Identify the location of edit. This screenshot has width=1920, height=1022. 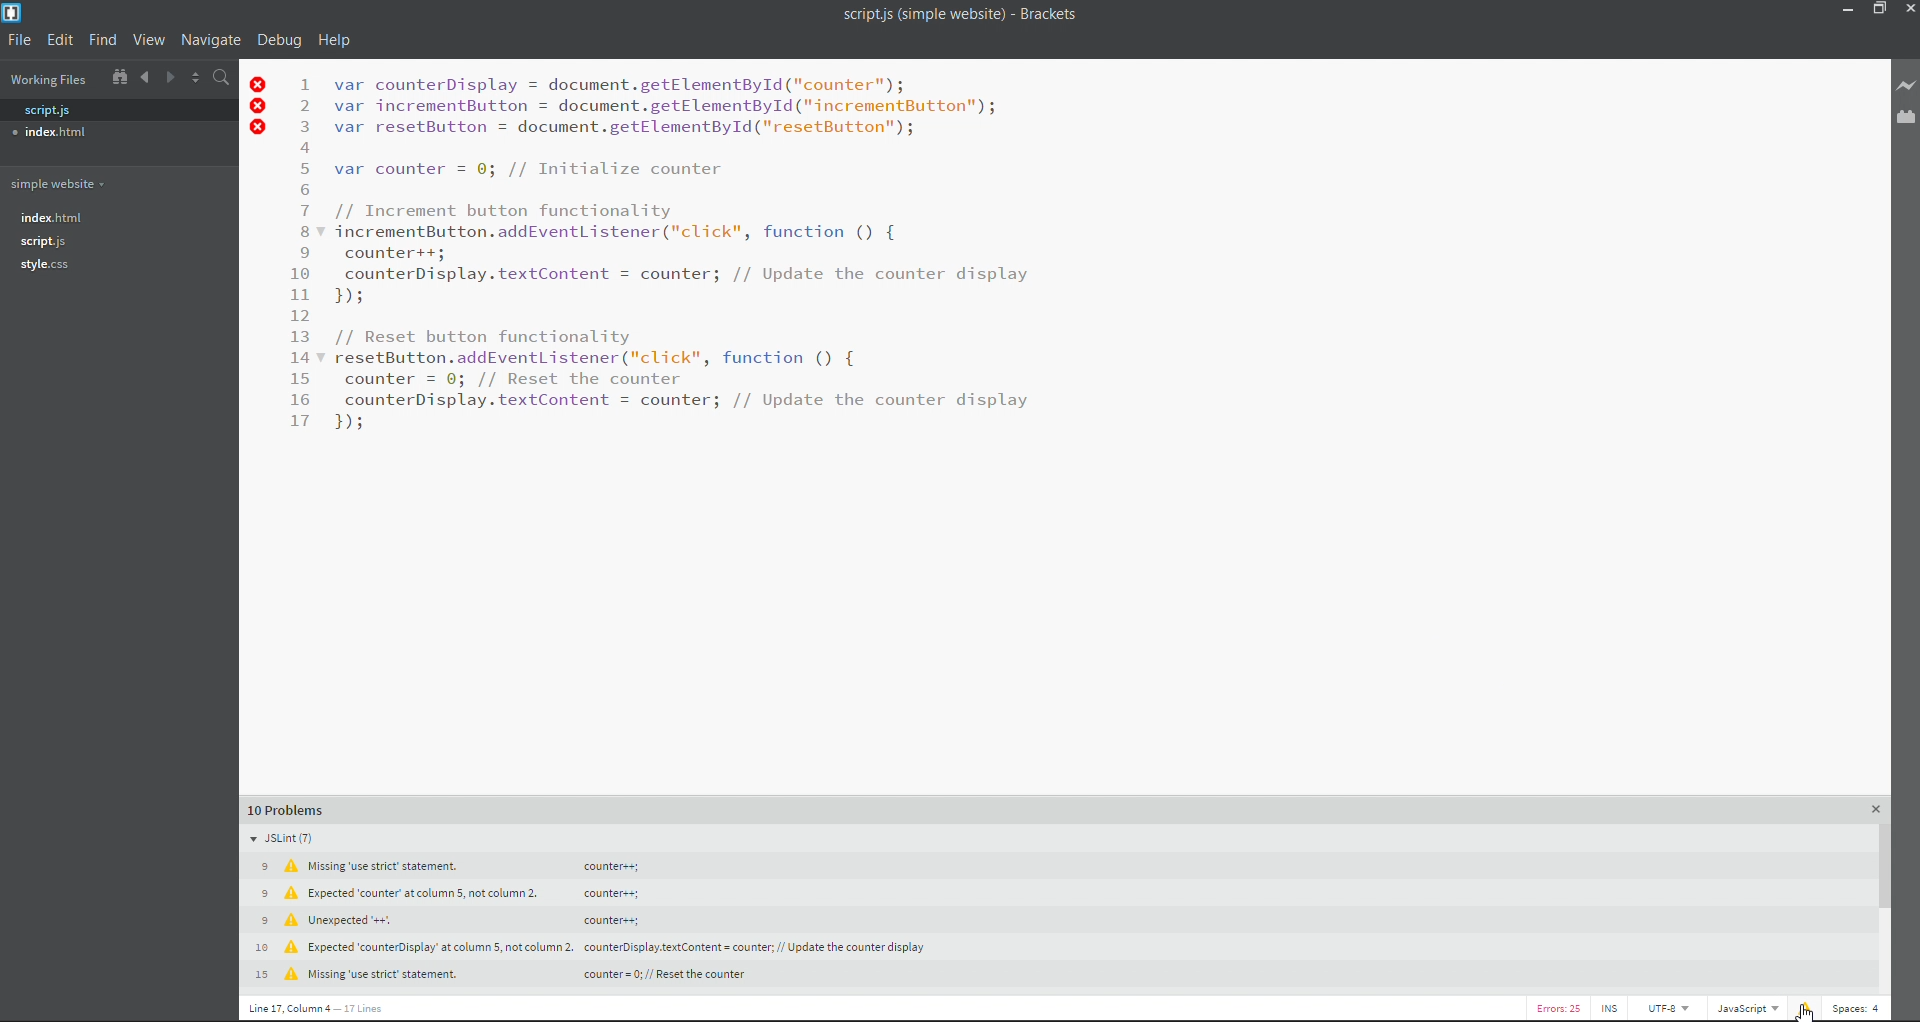
(63, 42).